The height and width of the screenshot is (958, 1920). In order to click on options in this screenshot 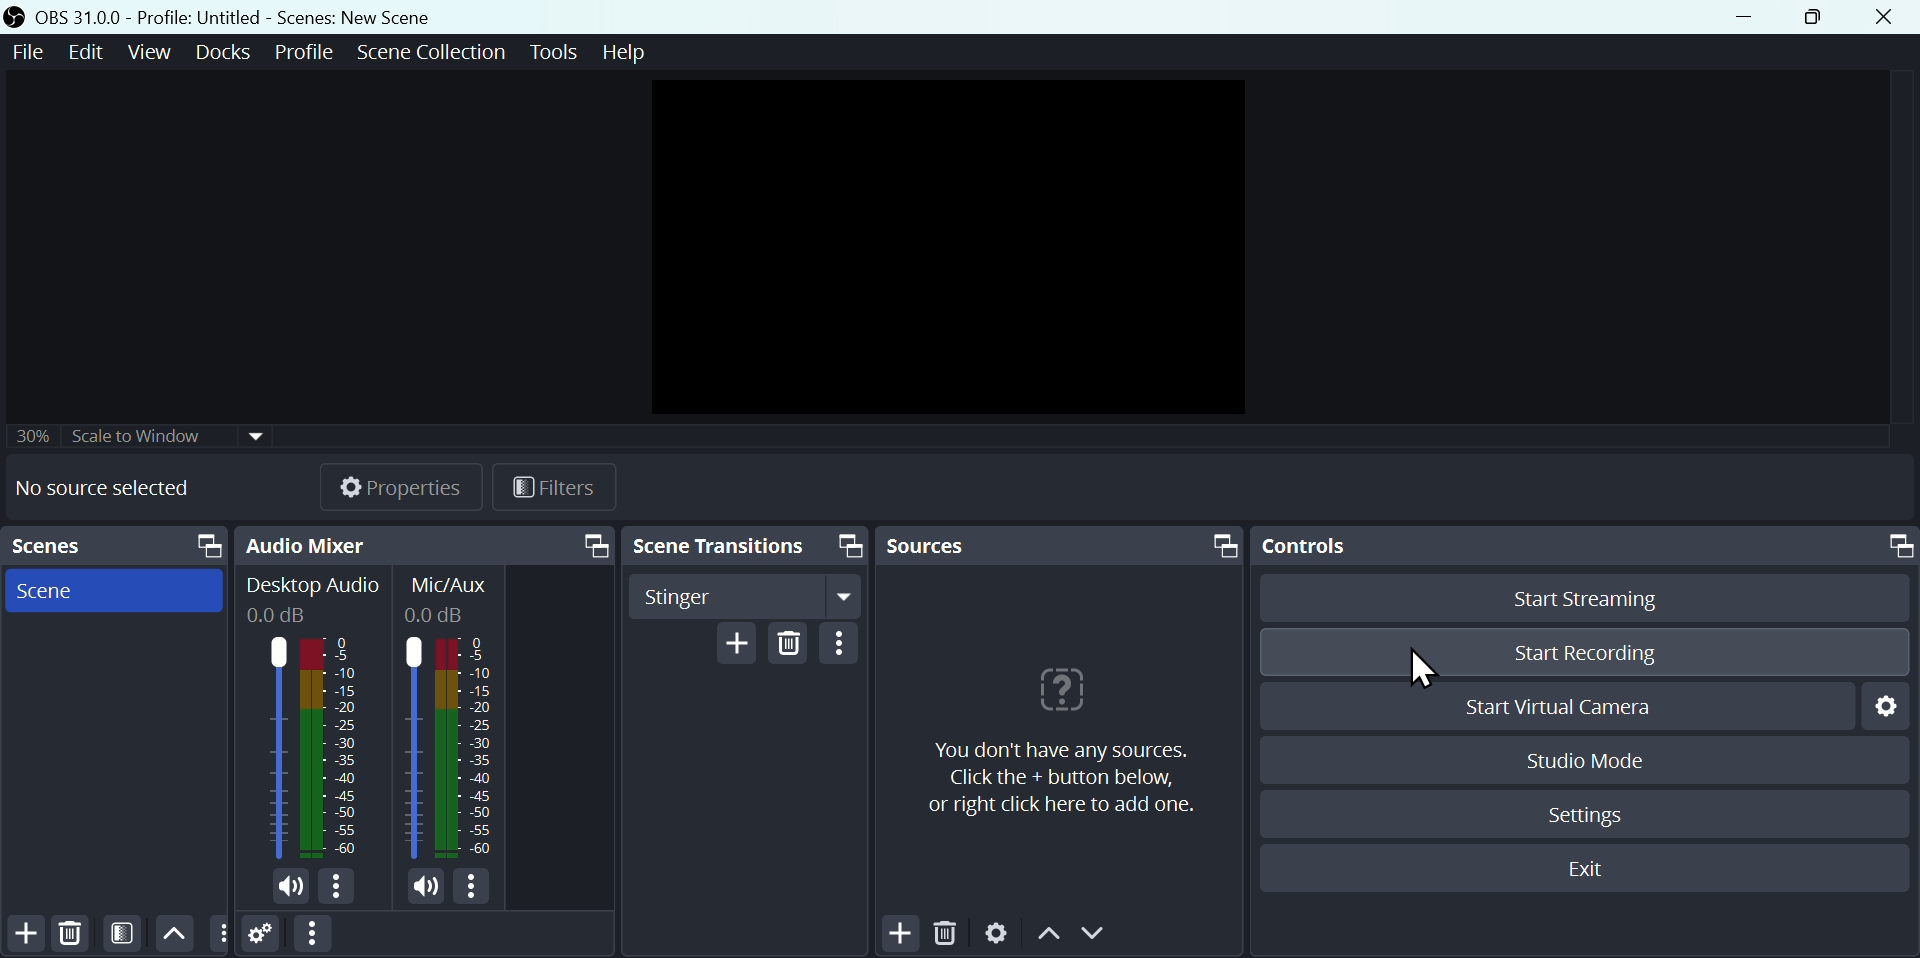, I will do `click(340, 888)`.